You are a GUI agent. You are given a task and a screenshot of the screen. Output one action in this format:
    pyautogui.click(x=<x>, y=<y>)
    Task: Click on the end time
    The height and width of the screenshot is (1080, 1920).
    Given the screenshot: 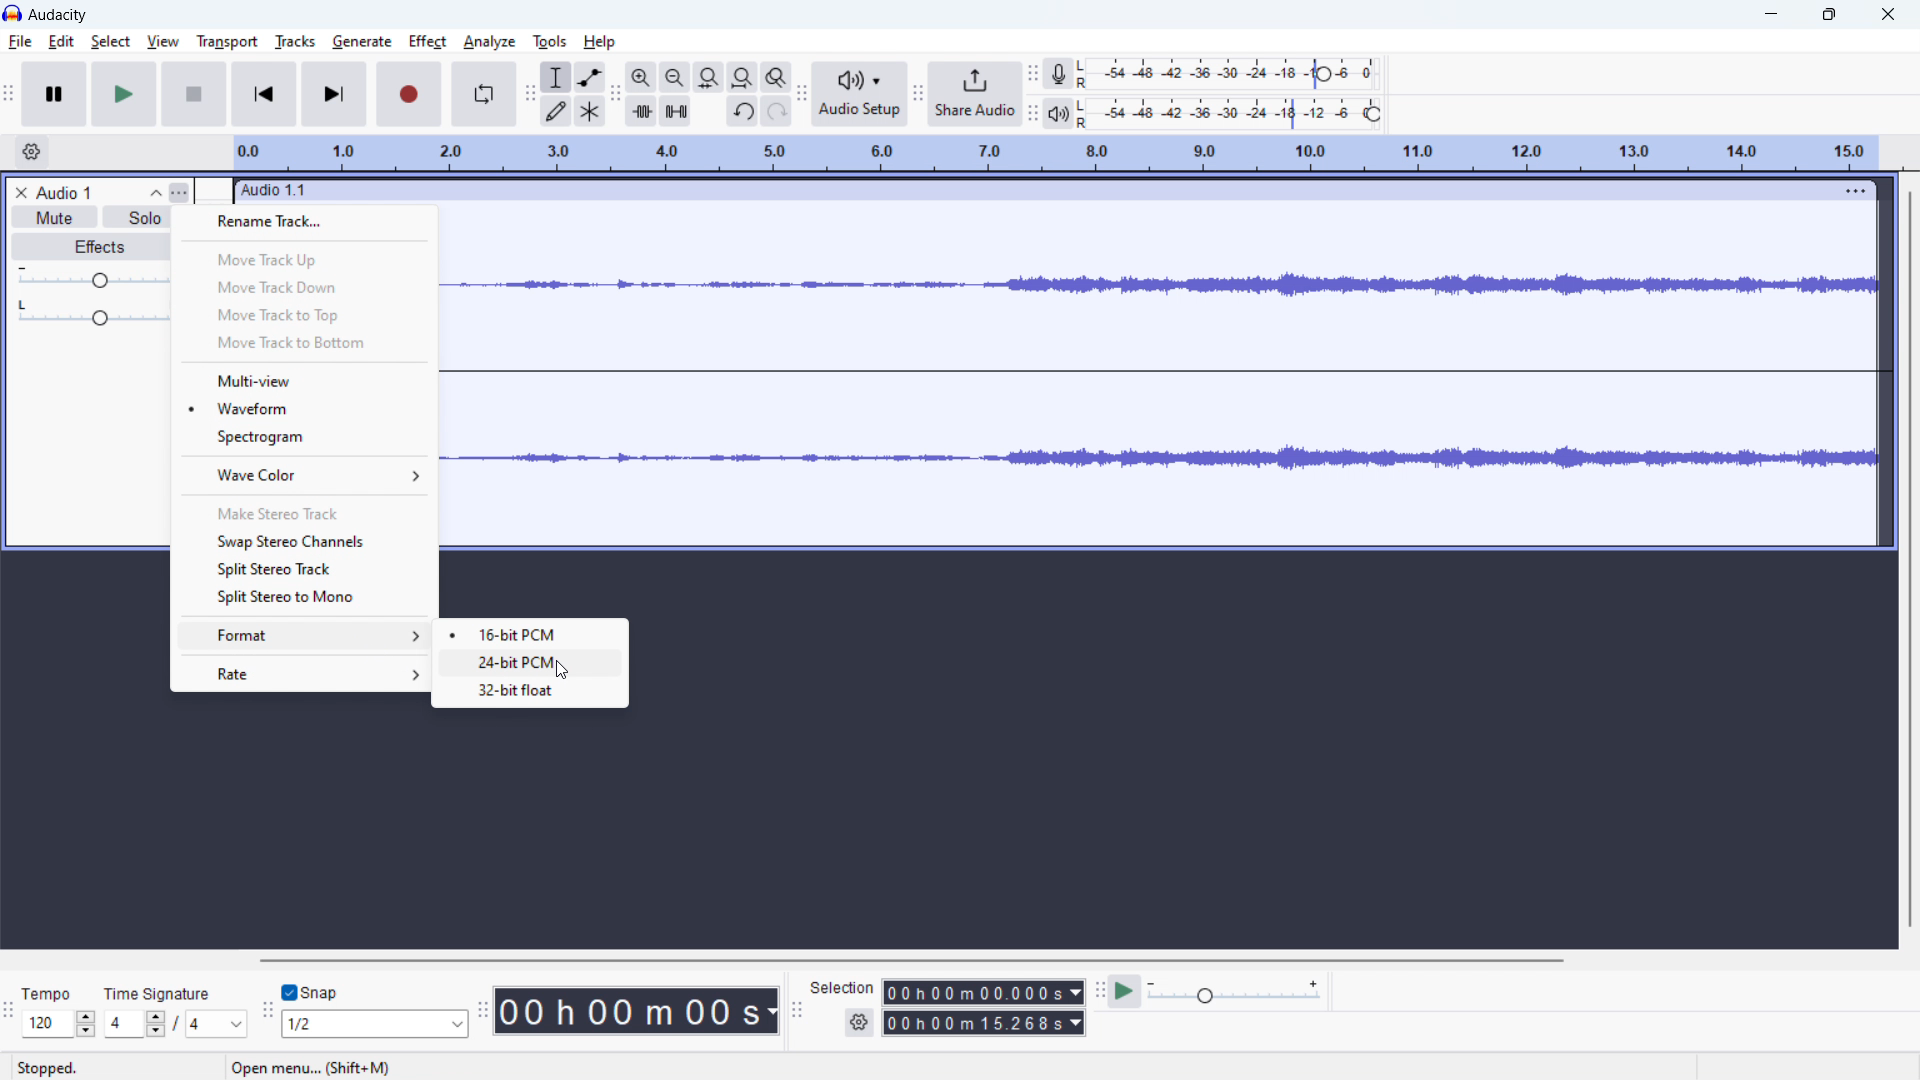 What is the action you would take?
    pyautogui.click(x=986, y=1024)
    